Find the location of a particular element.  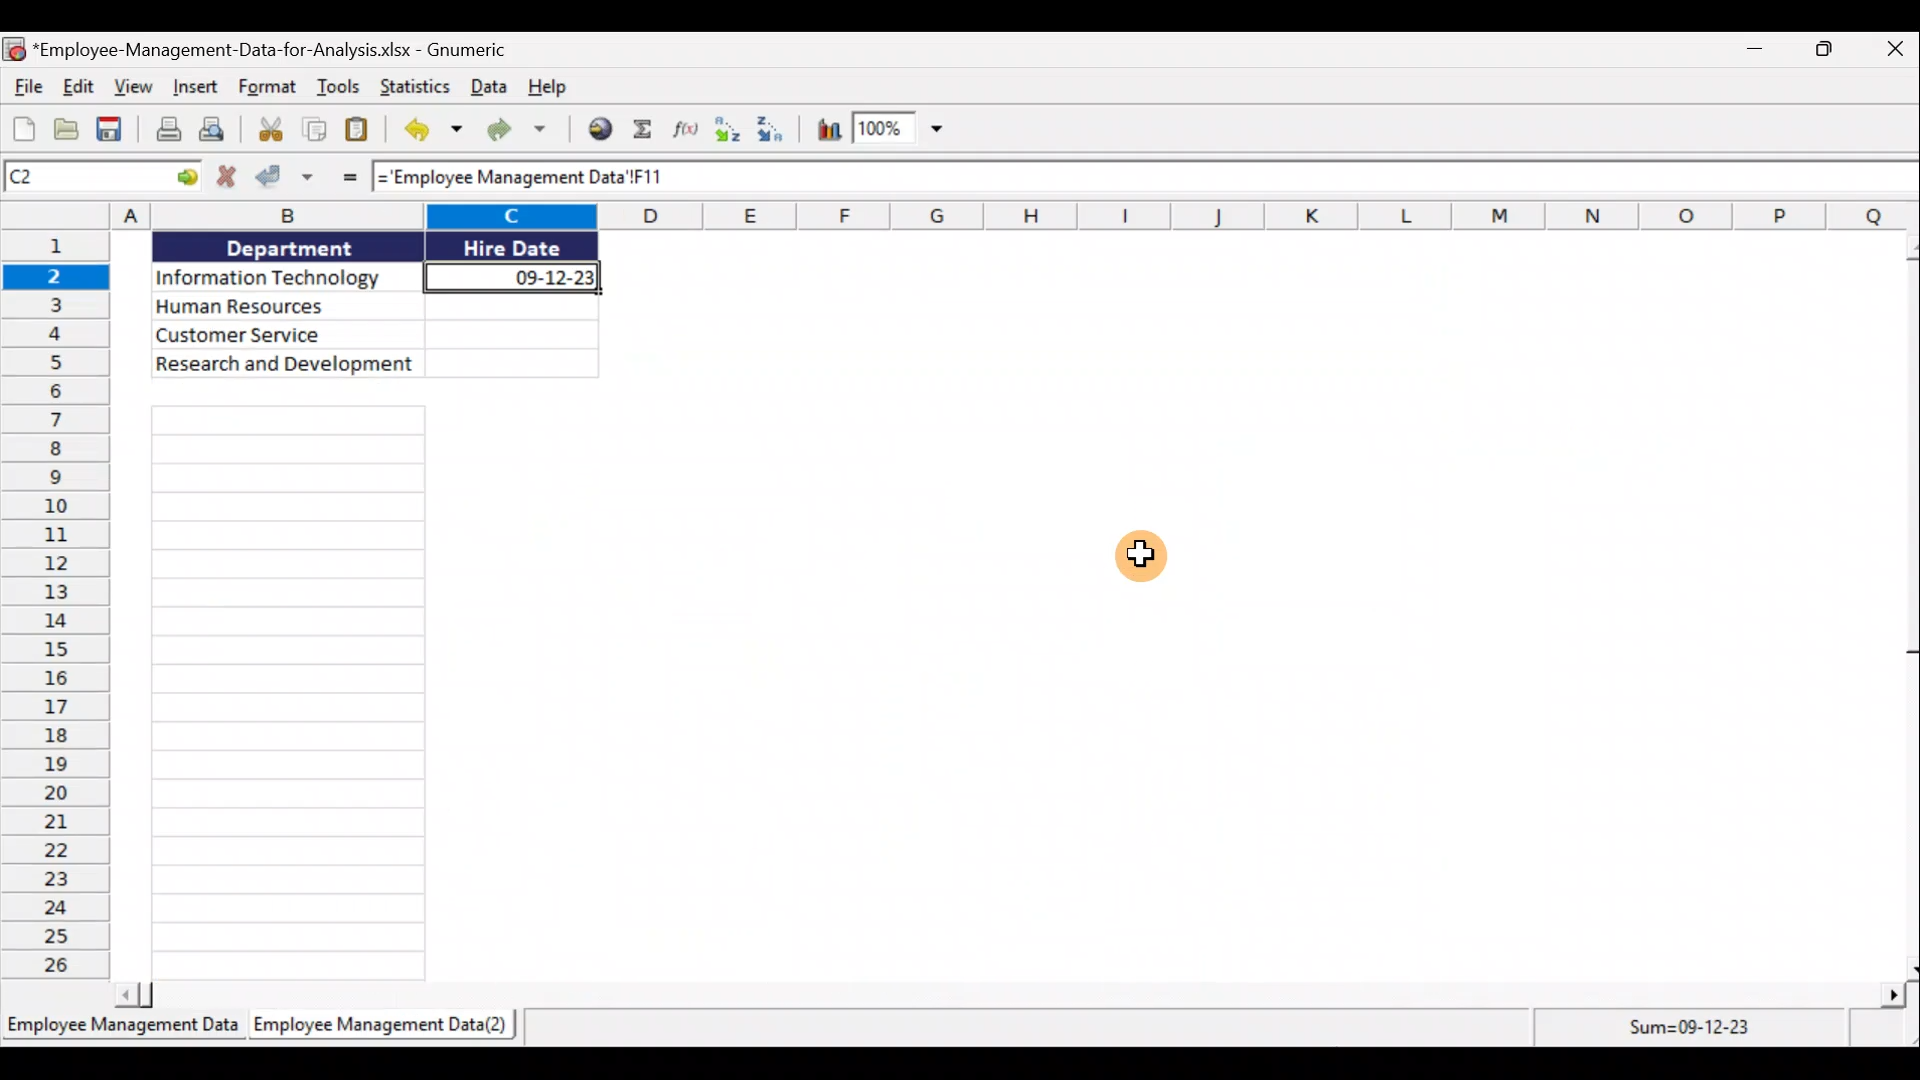

Columns is located at coordinates (960, 215).